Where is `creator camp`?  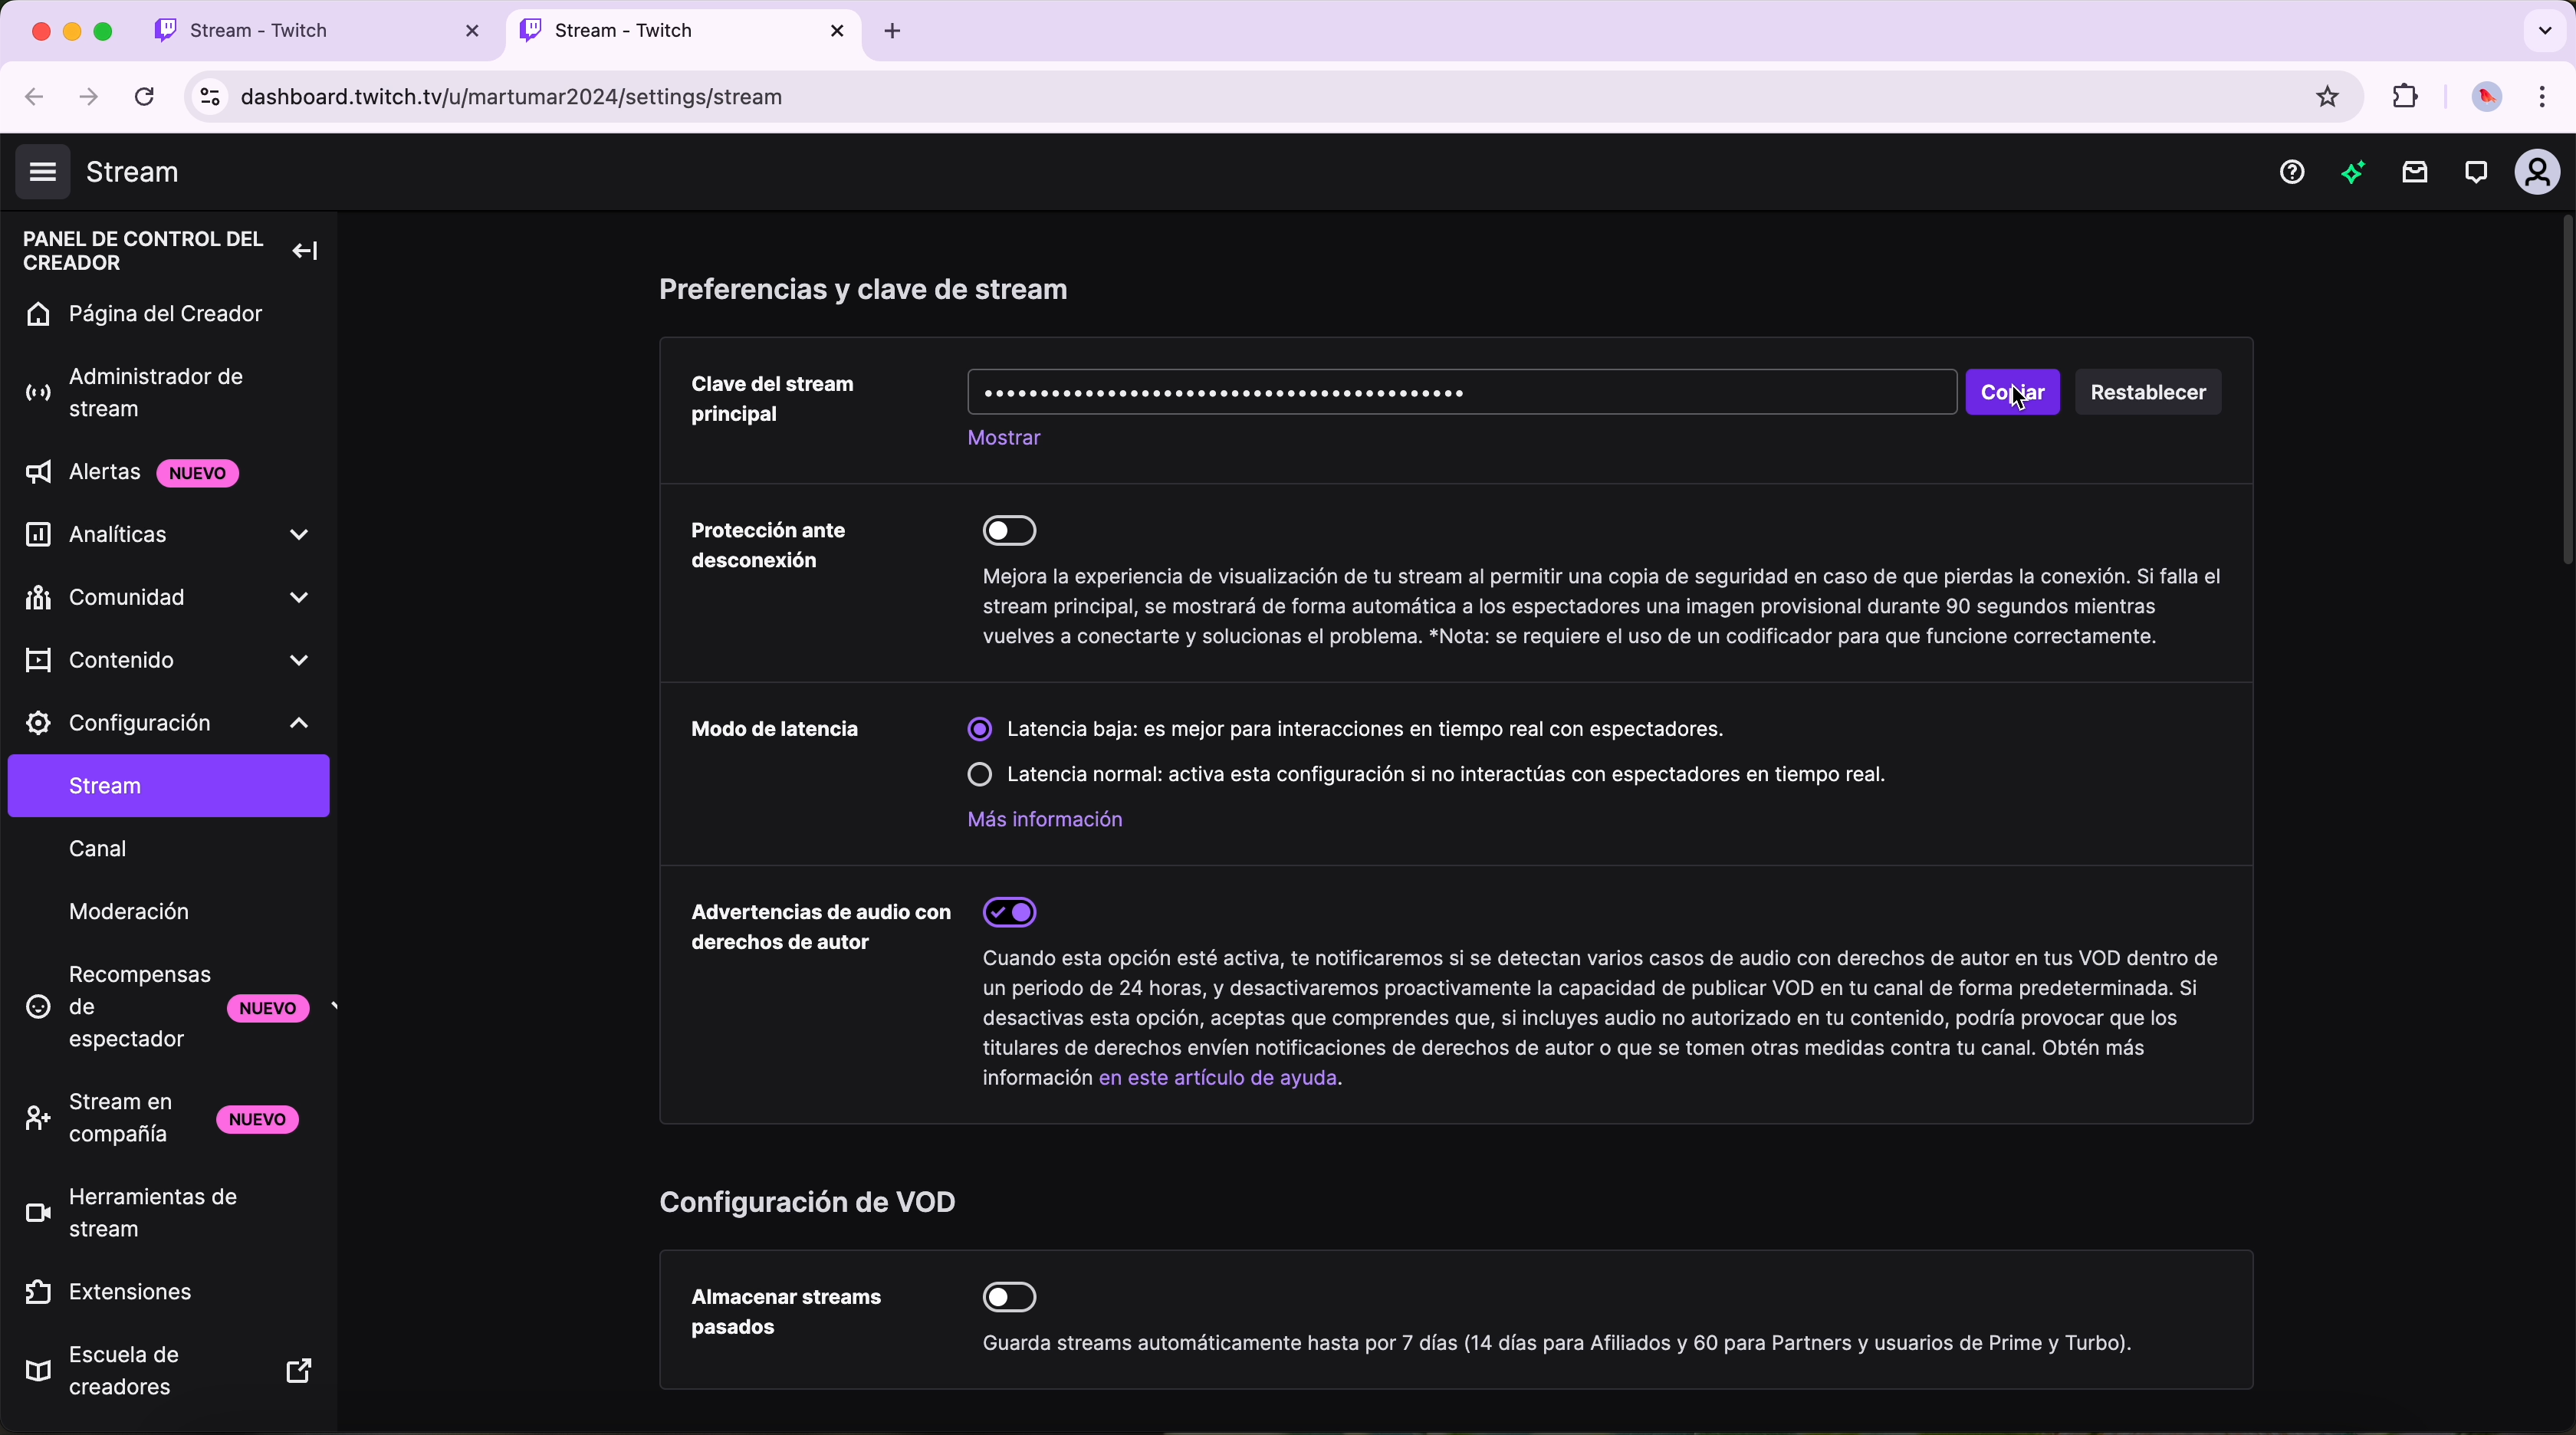 creator camp is located at coordinates (159, 1377).